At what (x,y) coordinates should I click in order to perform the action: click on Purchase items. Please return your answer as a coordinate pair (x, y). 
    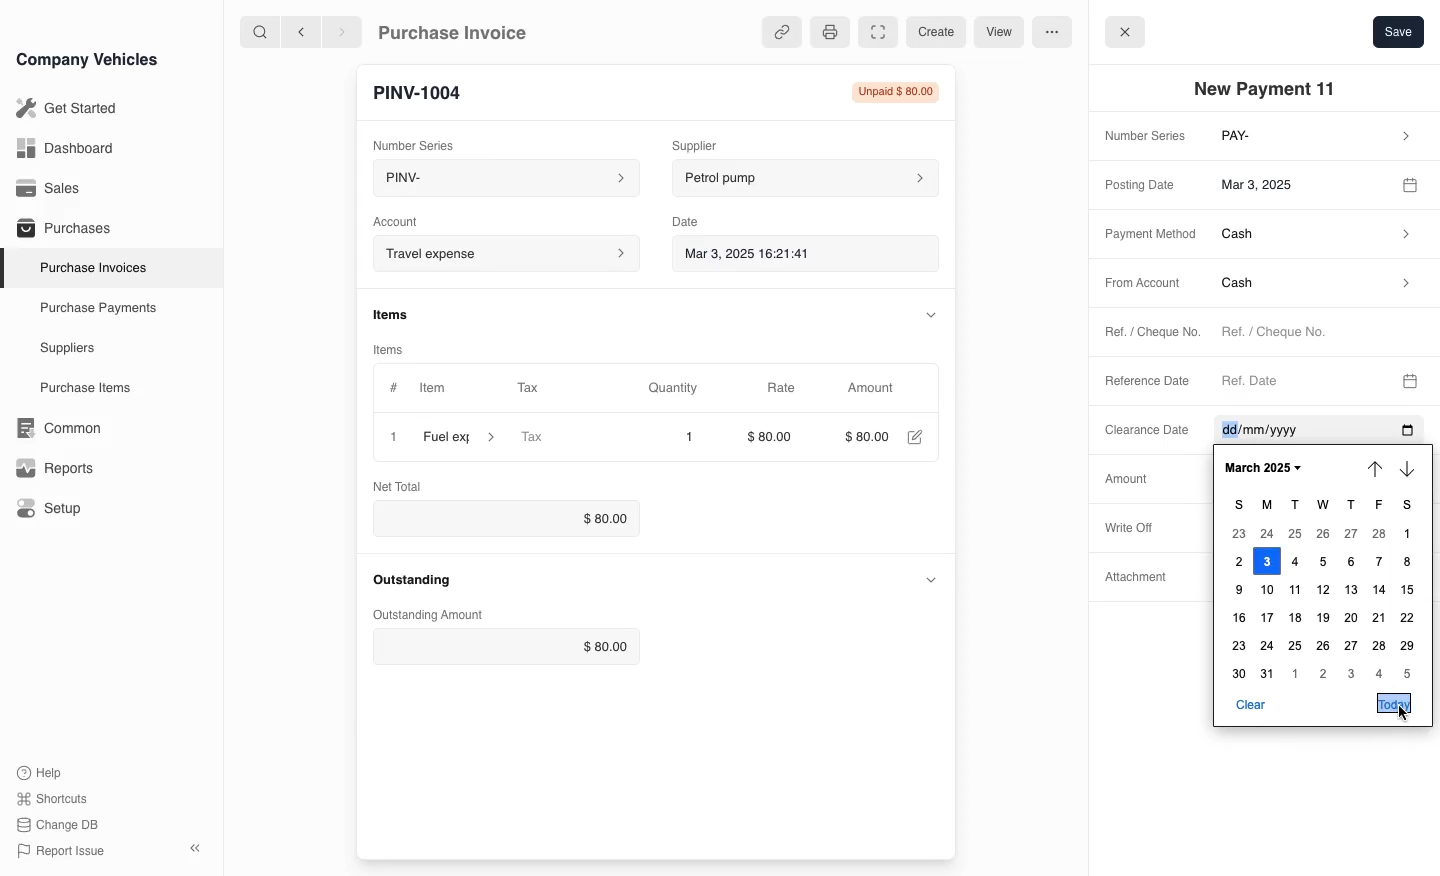
    Looking at the image, I should click on (78, 388).